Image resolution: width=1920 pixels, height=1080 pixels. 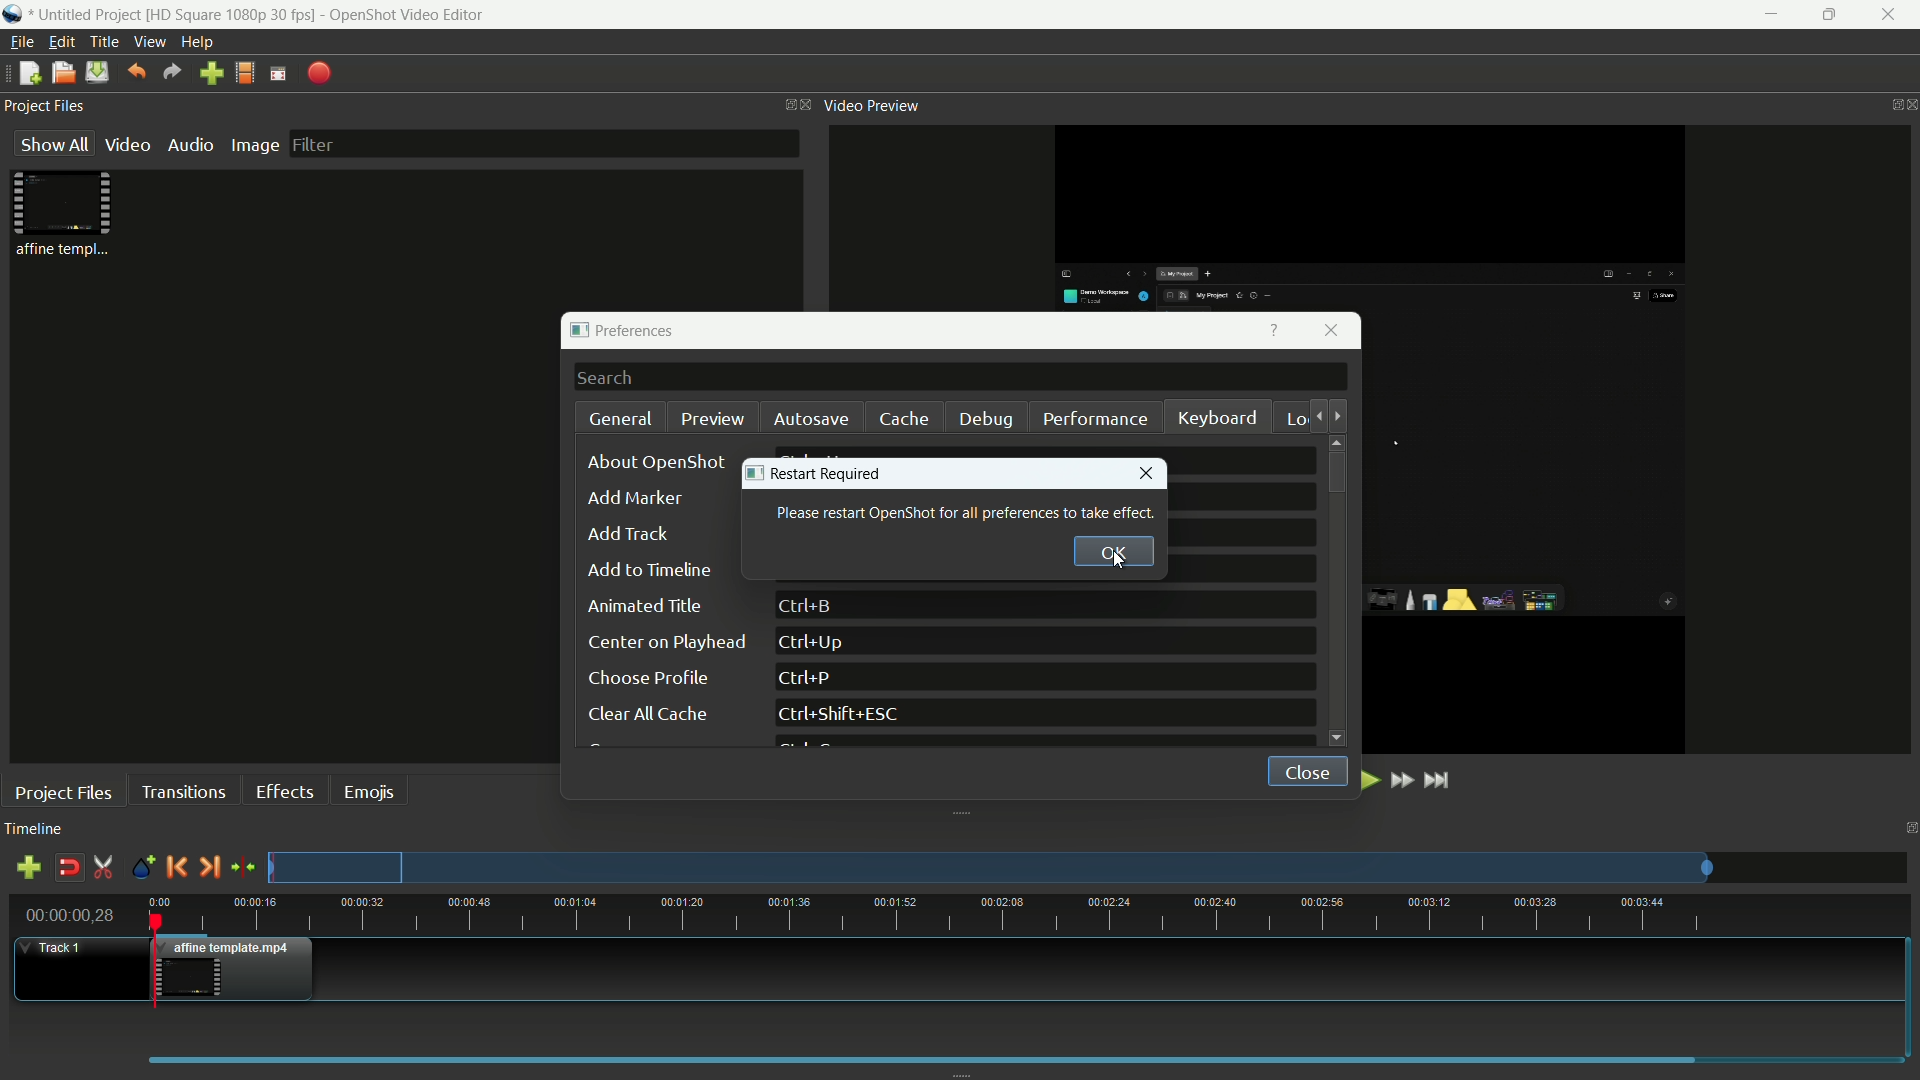 What do you see at coordinates (1123, 556) in the screenshot?
I see `cursor` at bounding box center [1123, 556].